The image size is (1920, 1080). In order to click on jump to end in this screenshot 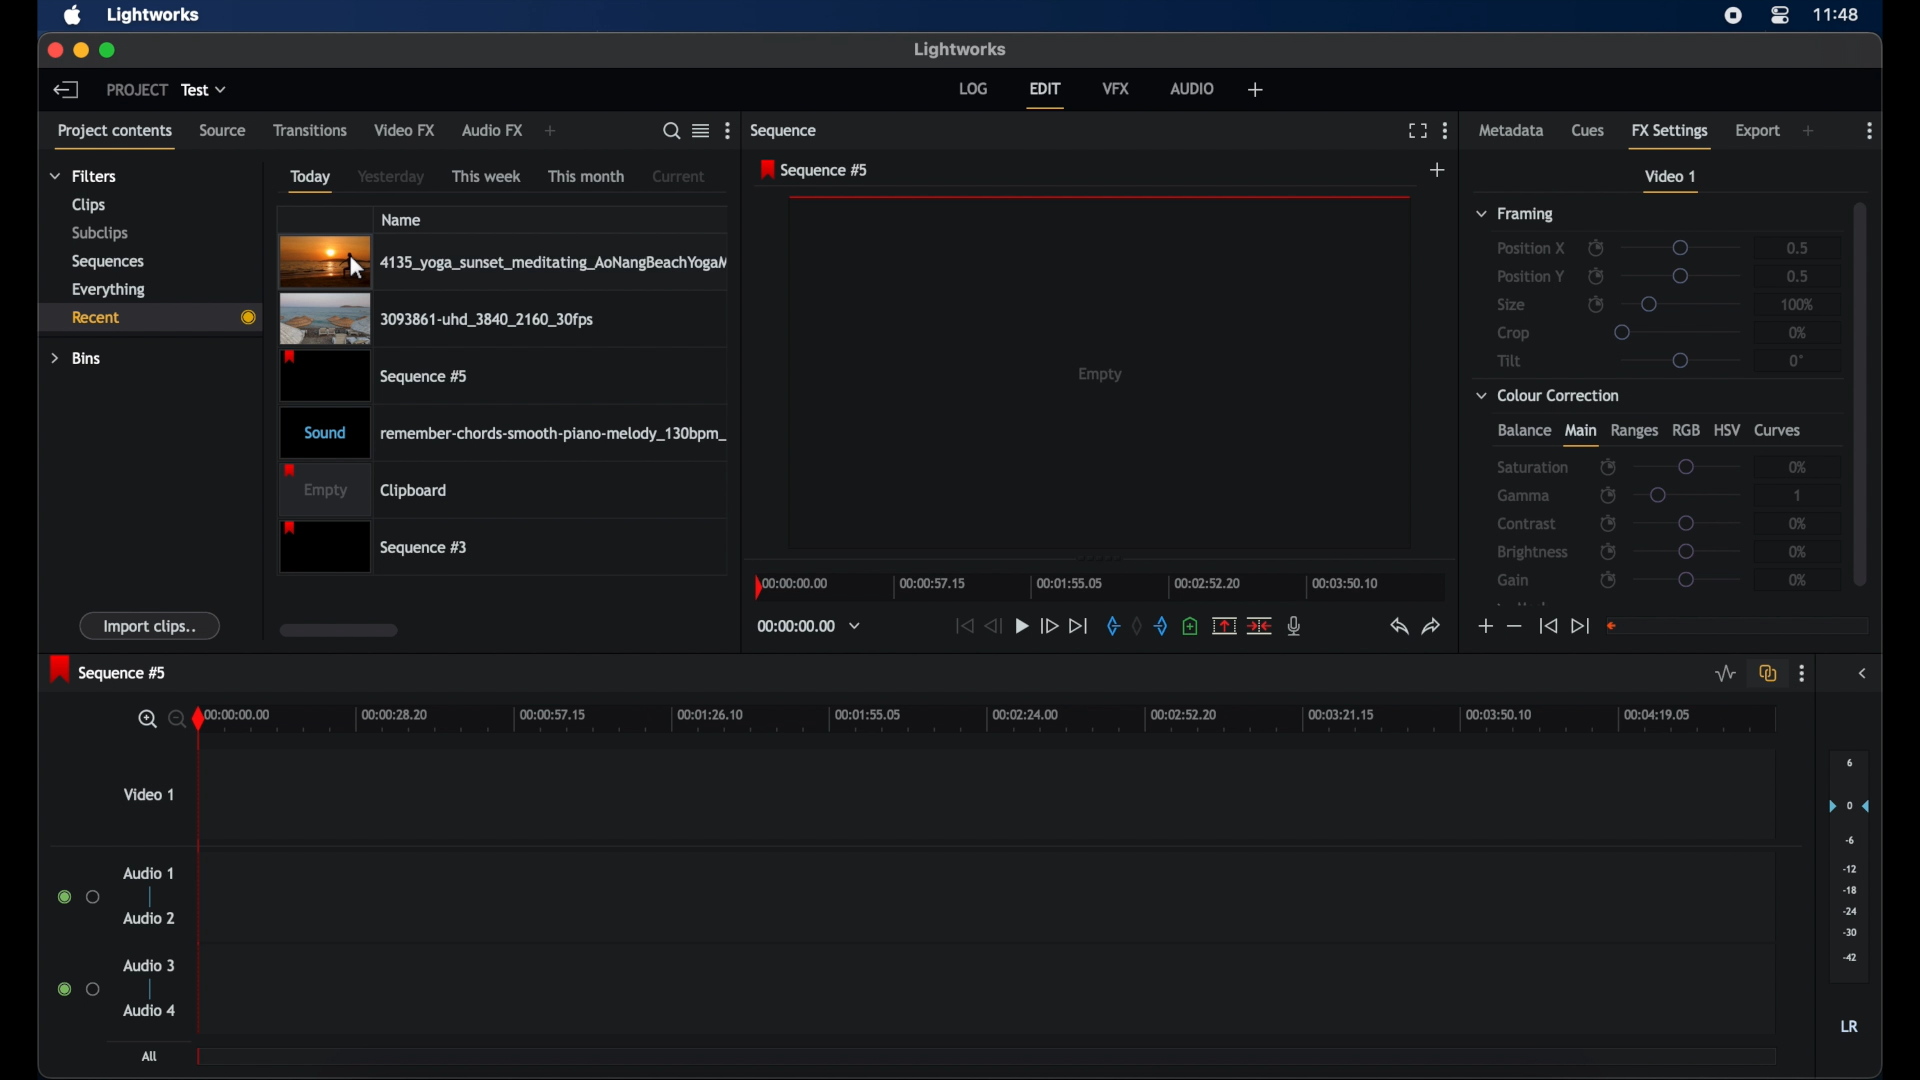, I will do `click(1580, 625)`.